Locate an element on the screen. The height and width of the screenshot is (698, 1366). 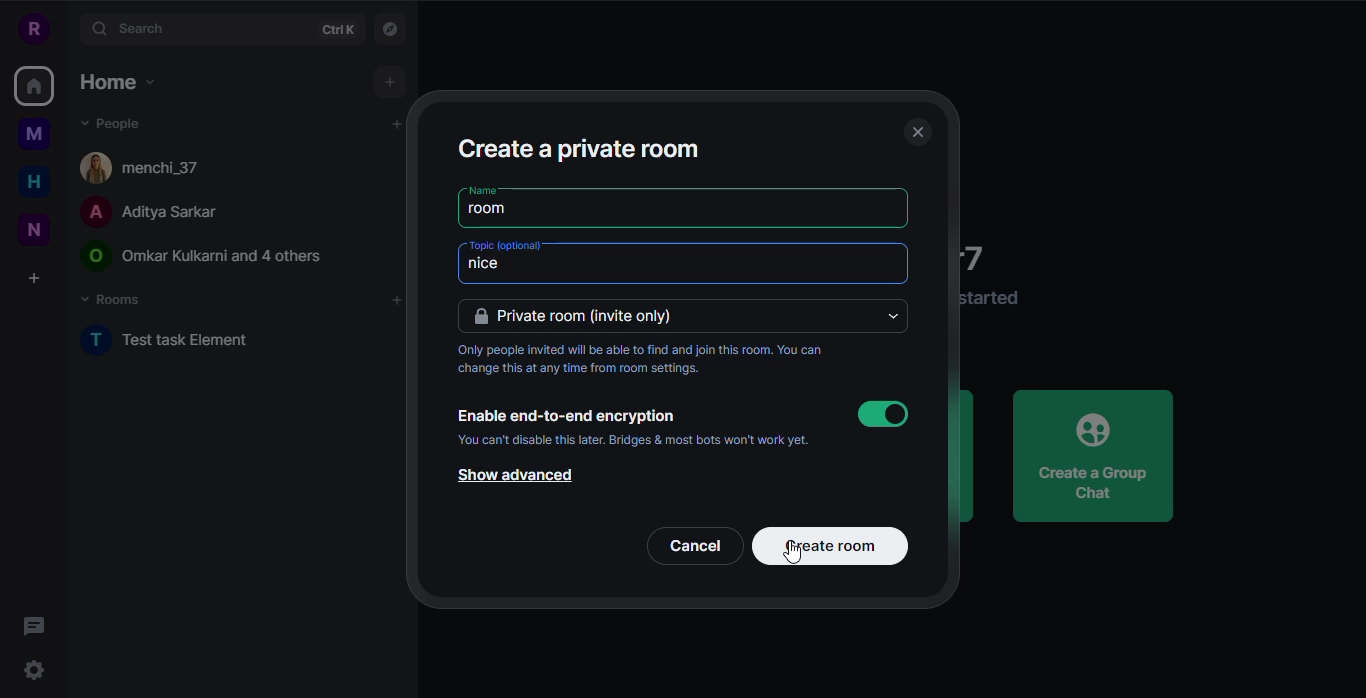
create a space is located at coordinates (34, 278).